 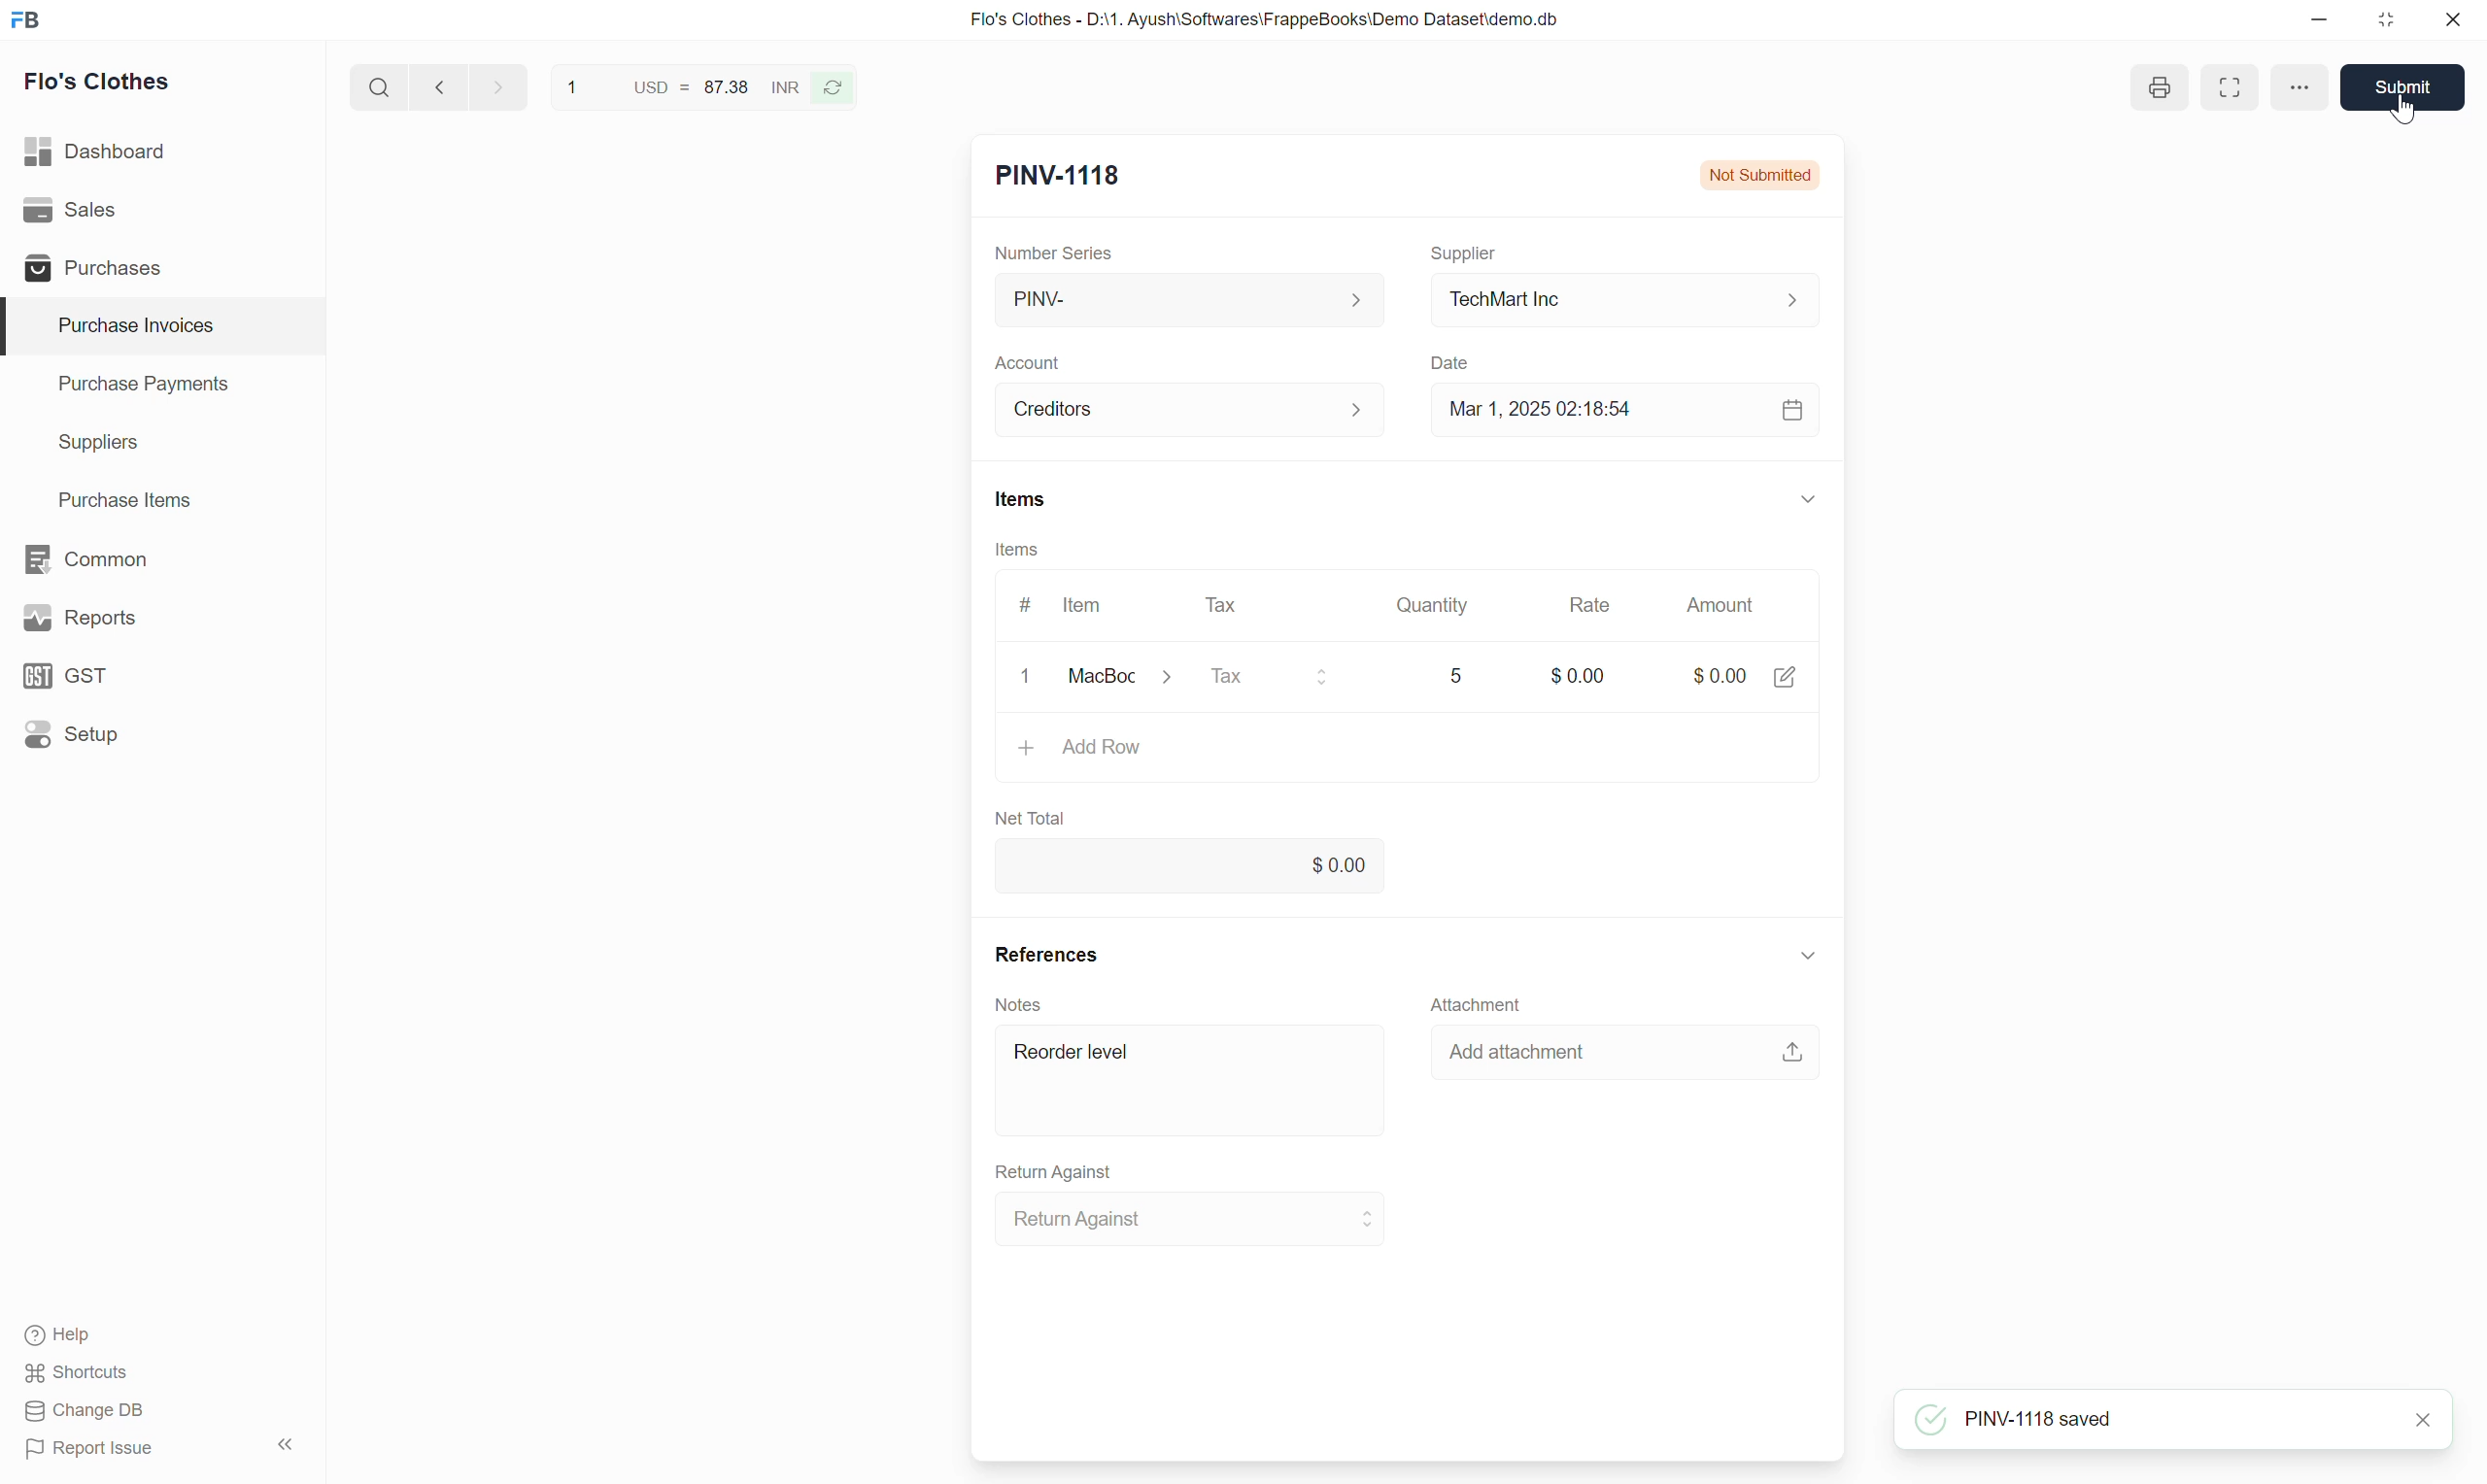 What do you see at coordinates (2409, 87) in the screenshot?
I see `Submit` at bounding box center [2409, 87].